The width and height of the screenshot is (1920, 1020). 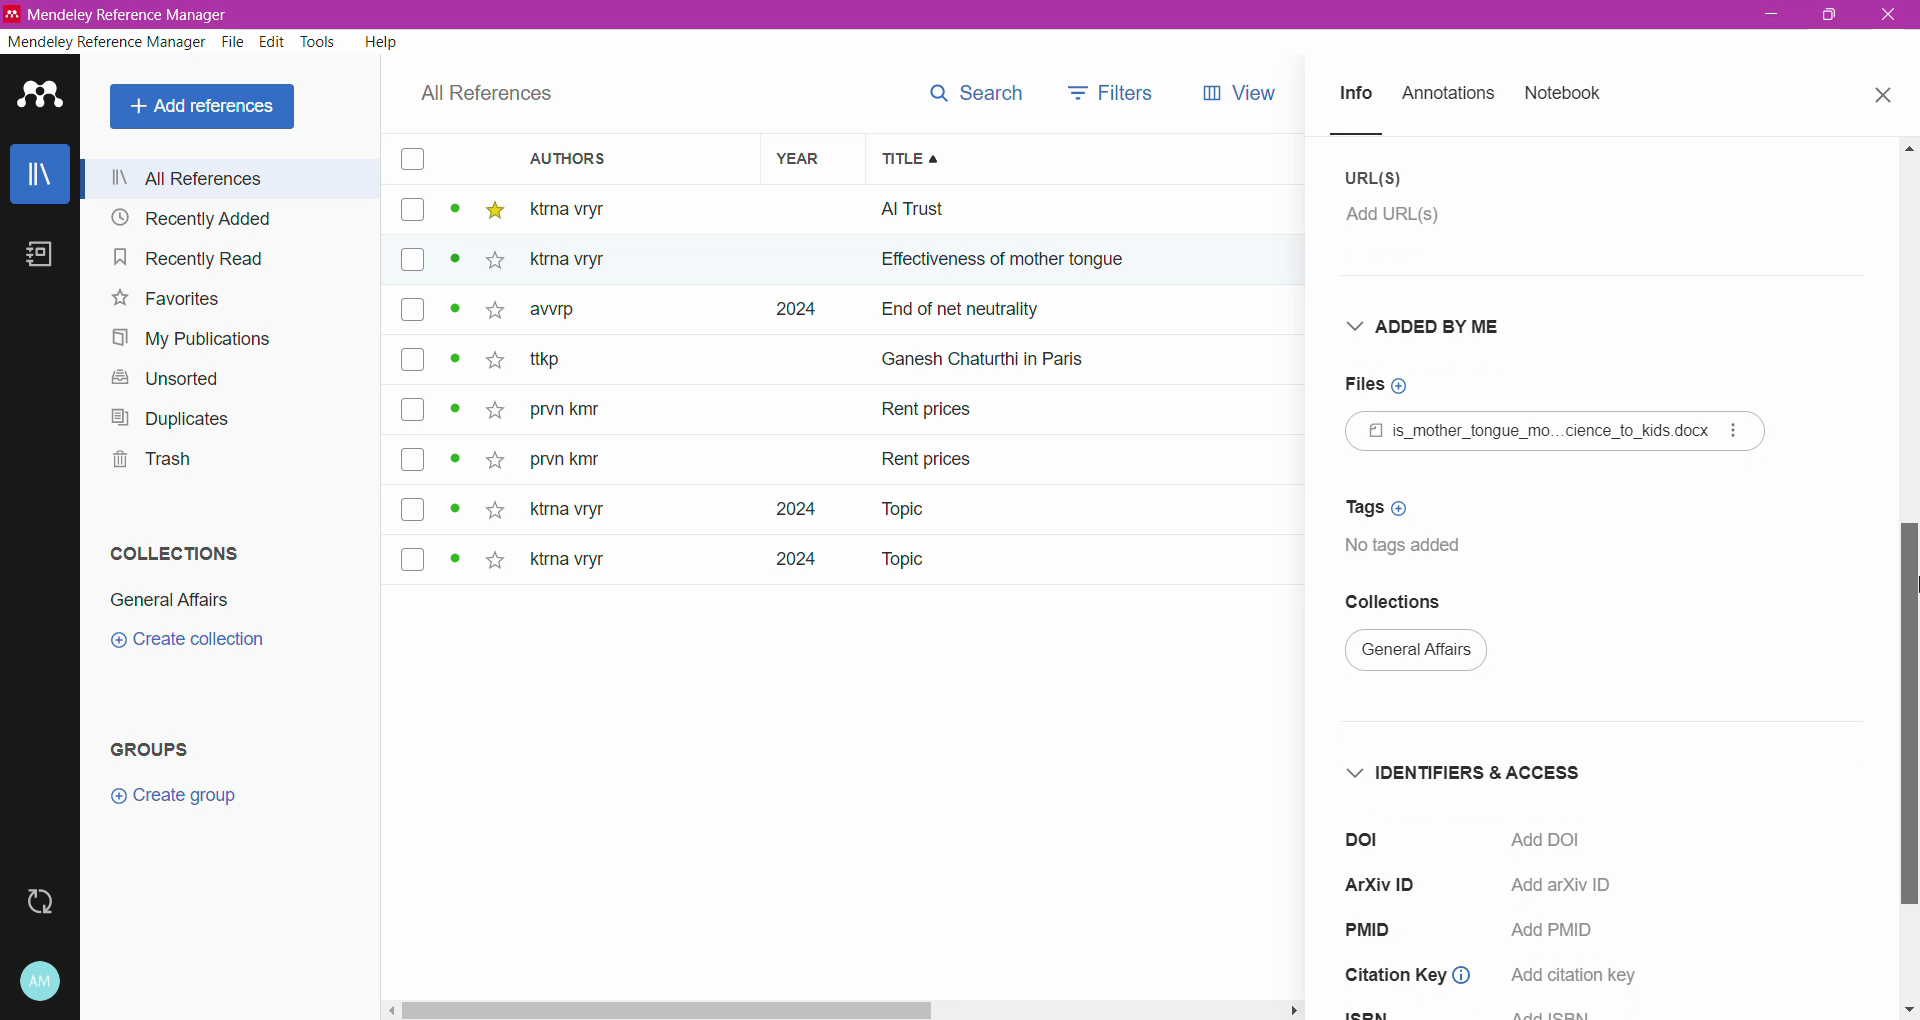 I want to click on Vertical Scroll Bar dragged to final position, so click(x=1908, y=578).